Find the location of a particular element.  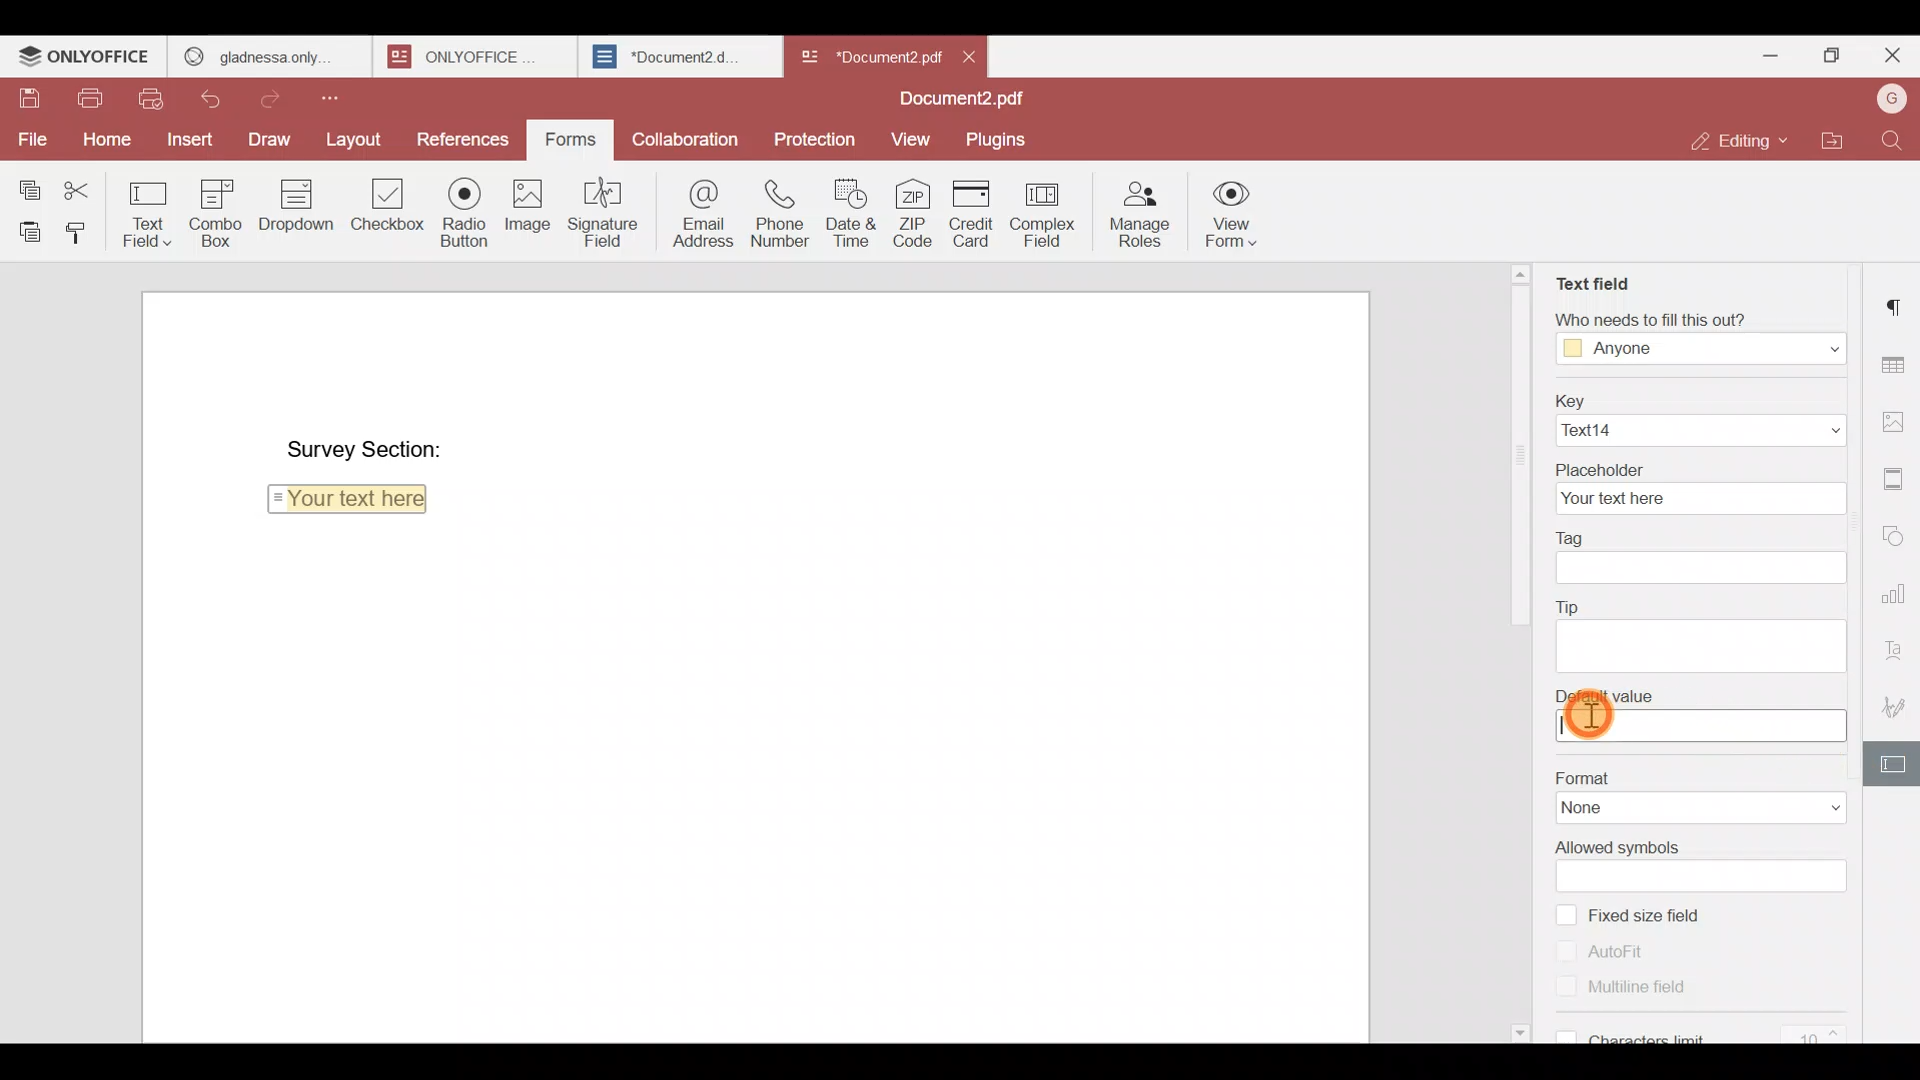

None is located at coordinates (1703, 809).